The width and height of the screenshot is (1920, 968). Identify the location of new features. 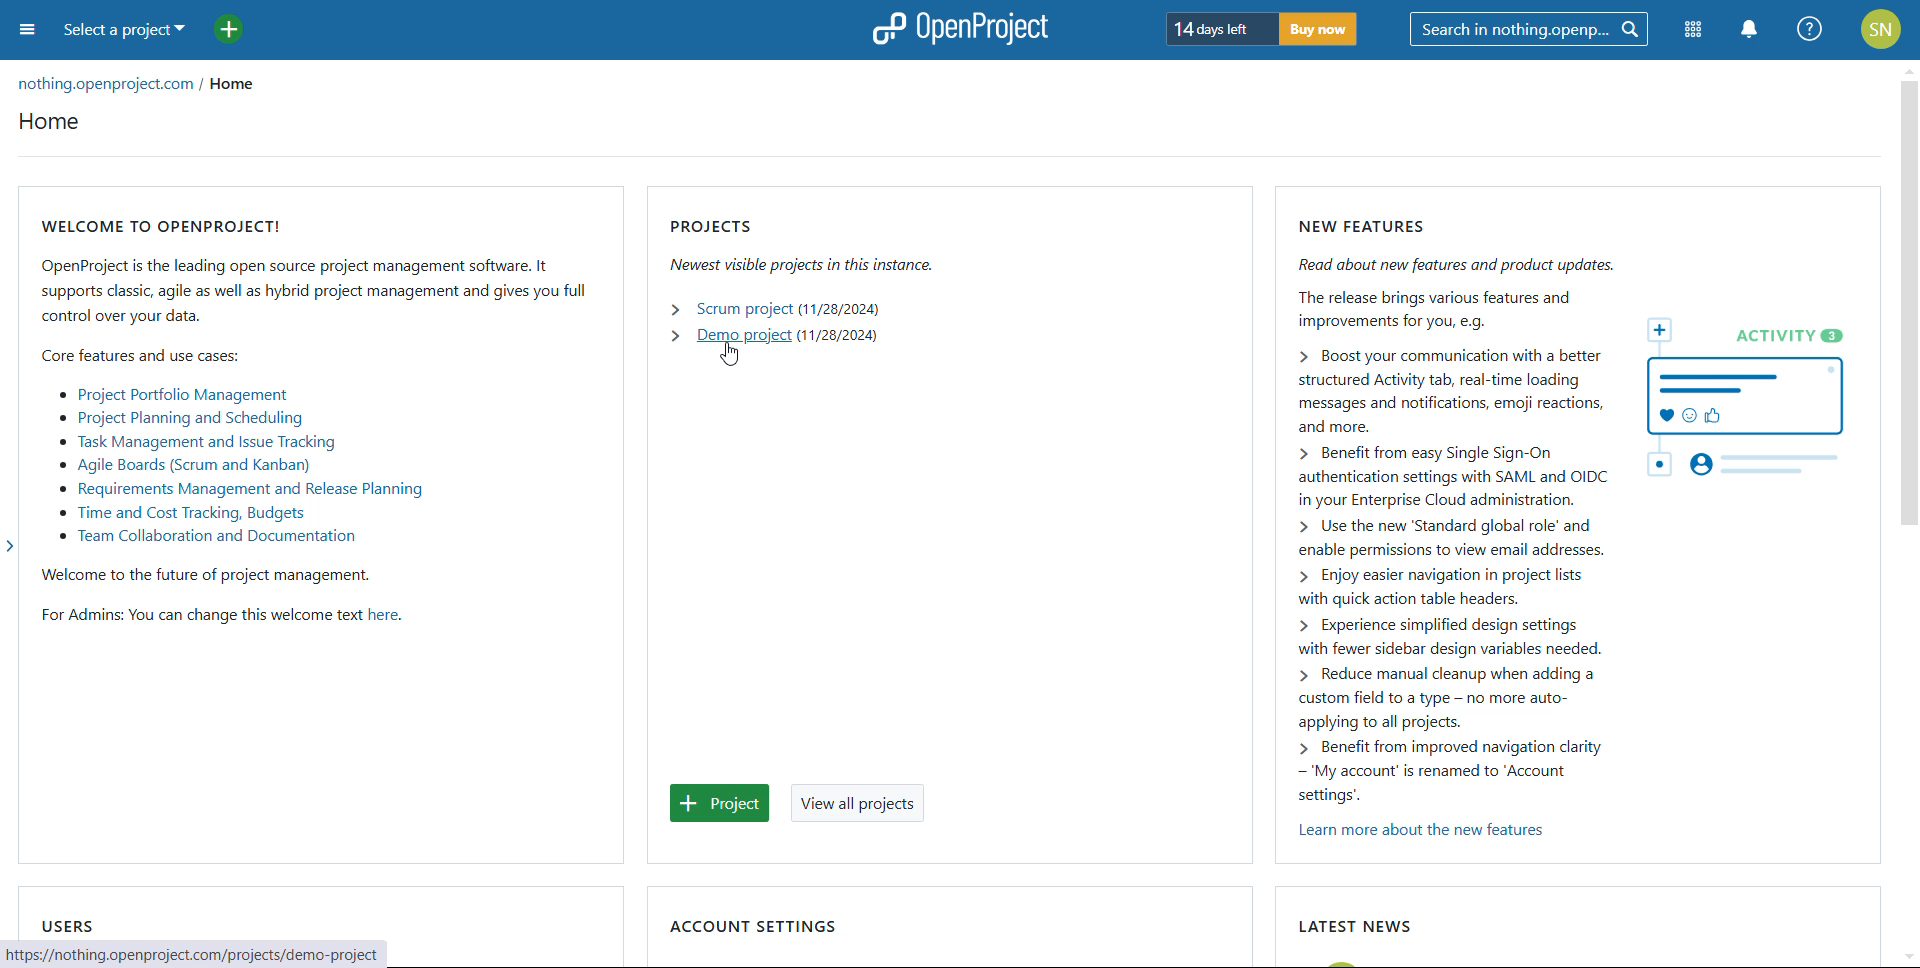
(1582, 512).